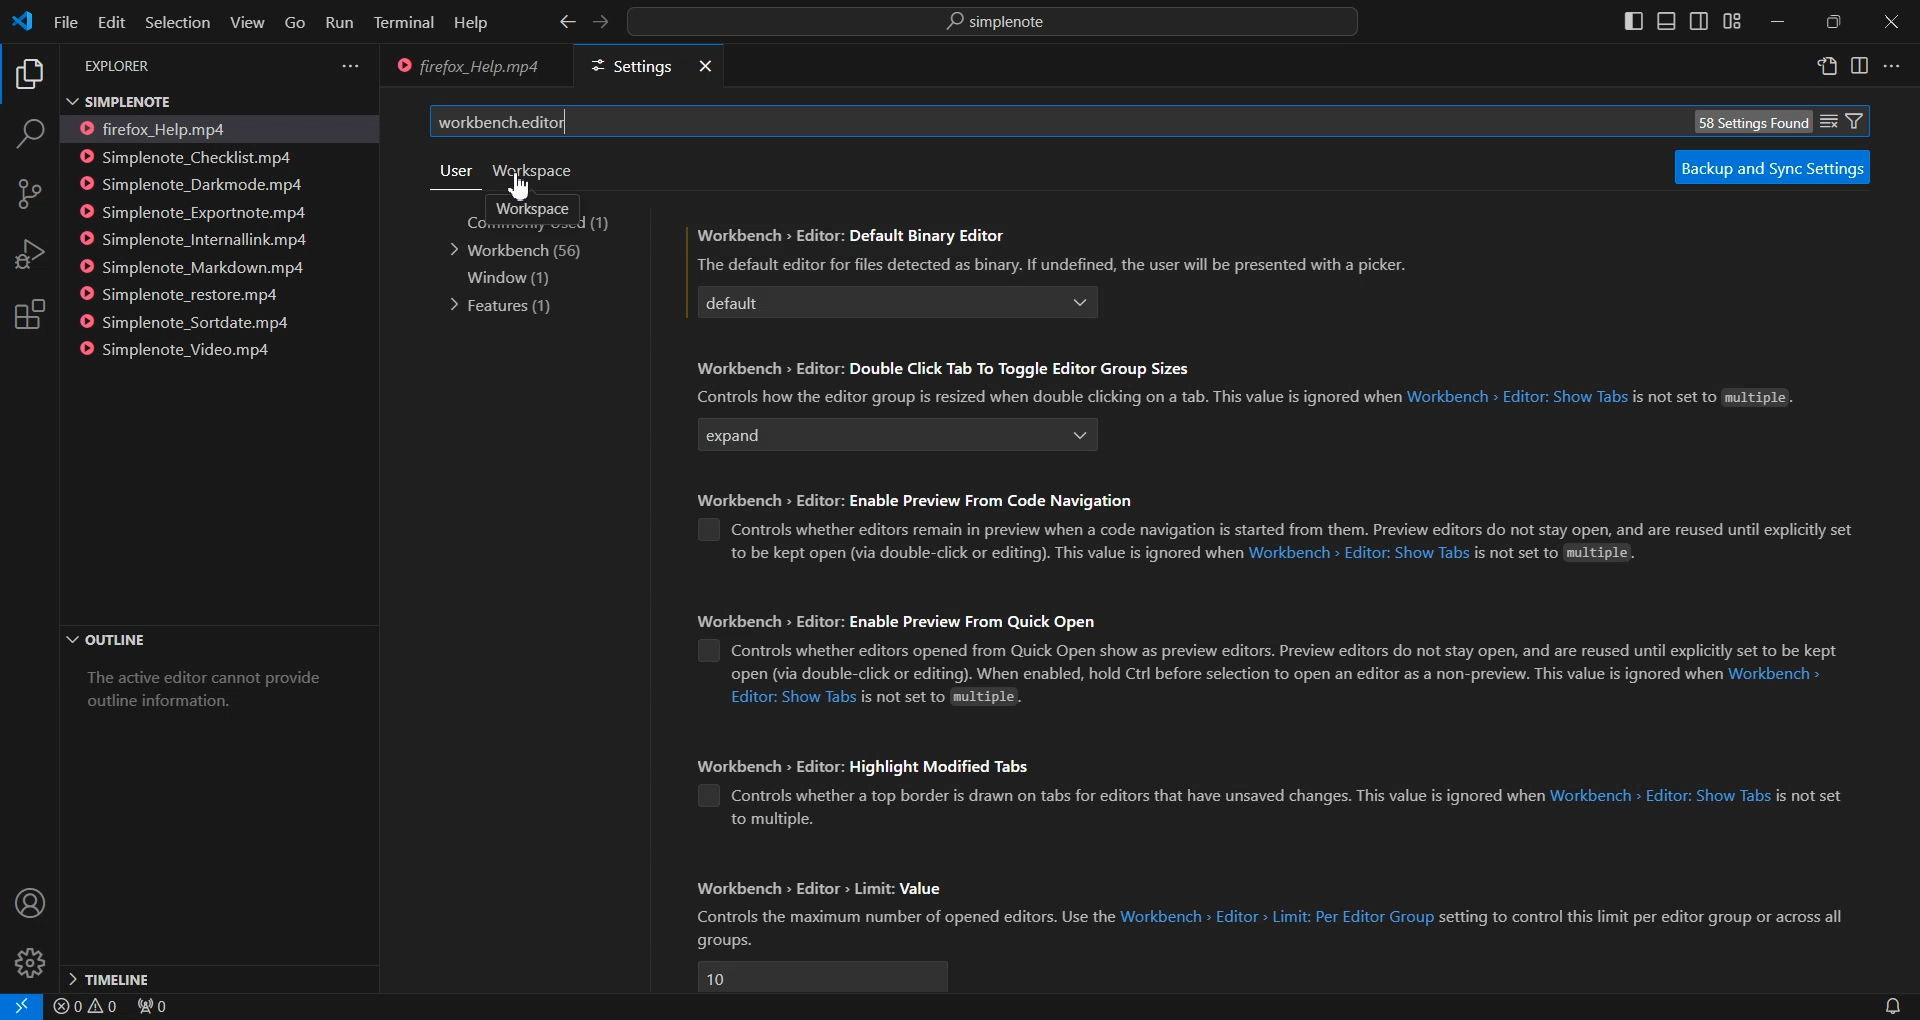 Image resolution: width=1920 pixels, height=1020 pixels. Describe the element at coordinates (454, 170) in the screenshot. I see `User` at that location.